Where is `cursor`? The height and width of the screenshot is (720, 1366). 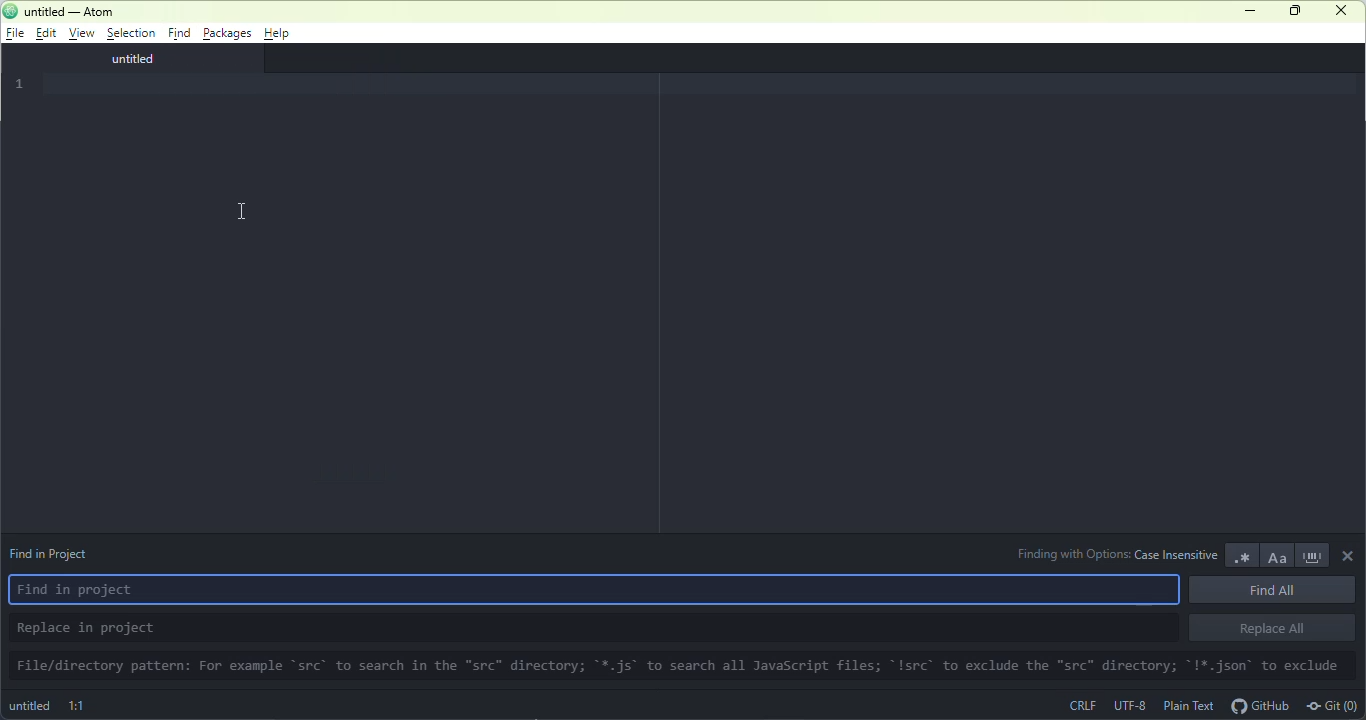
cursor is located at coordinates (242, 212).